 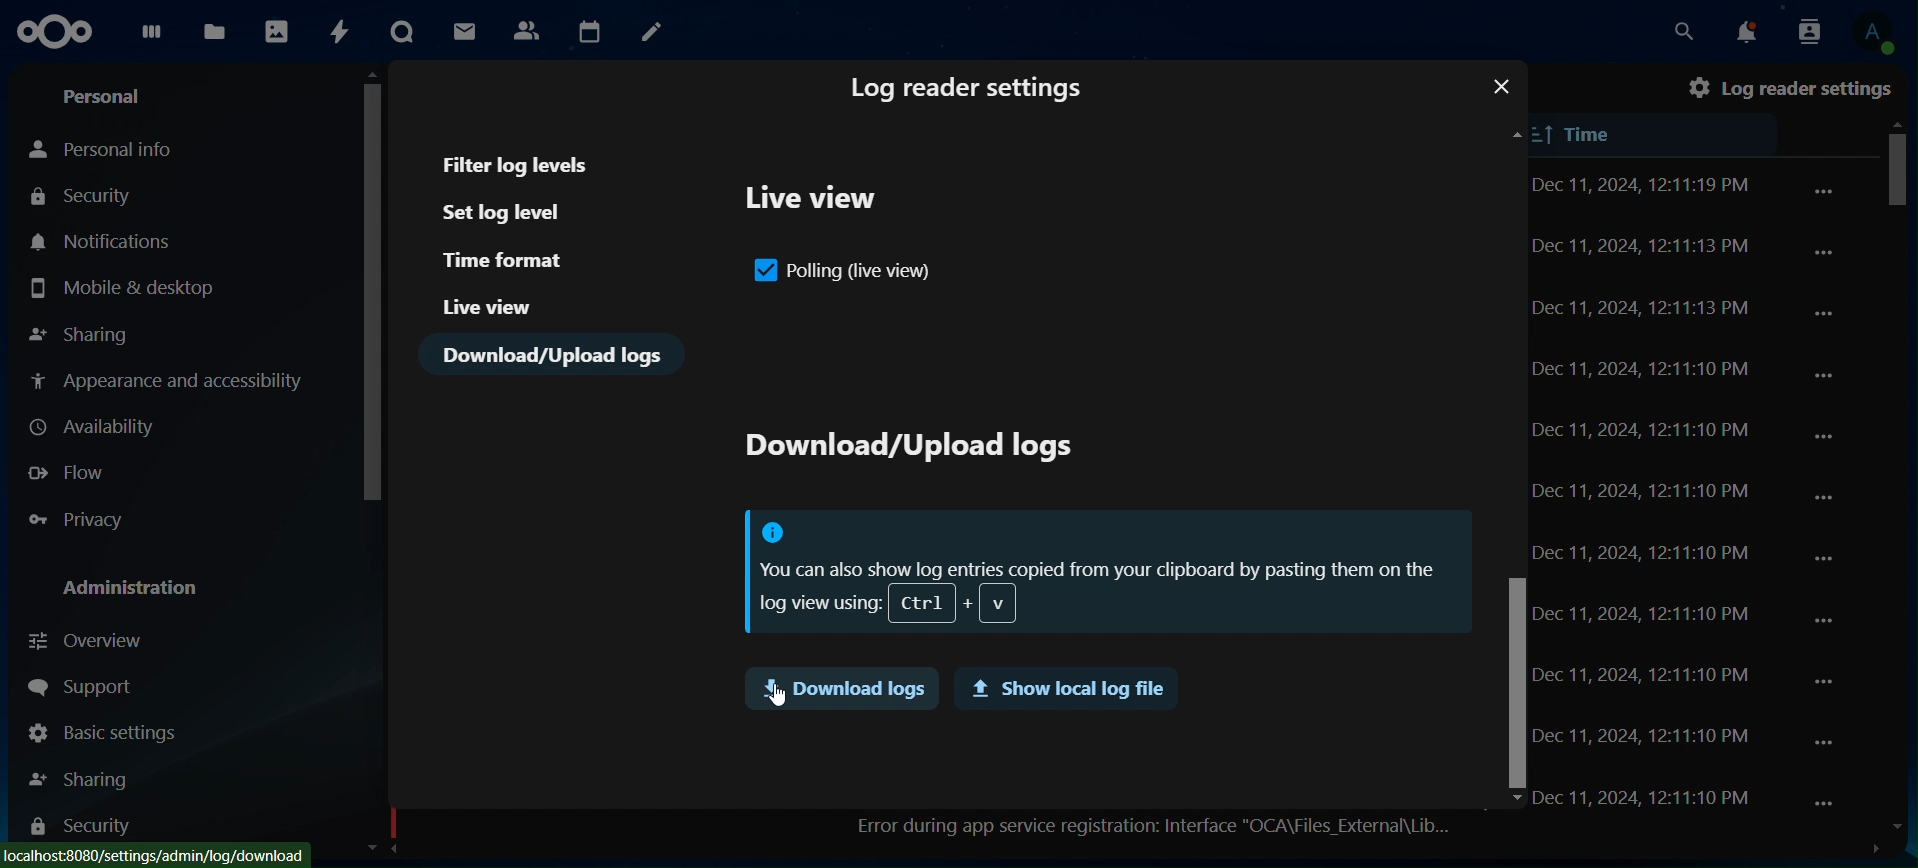 I want to click on notifications, so click(x=104, y=241).